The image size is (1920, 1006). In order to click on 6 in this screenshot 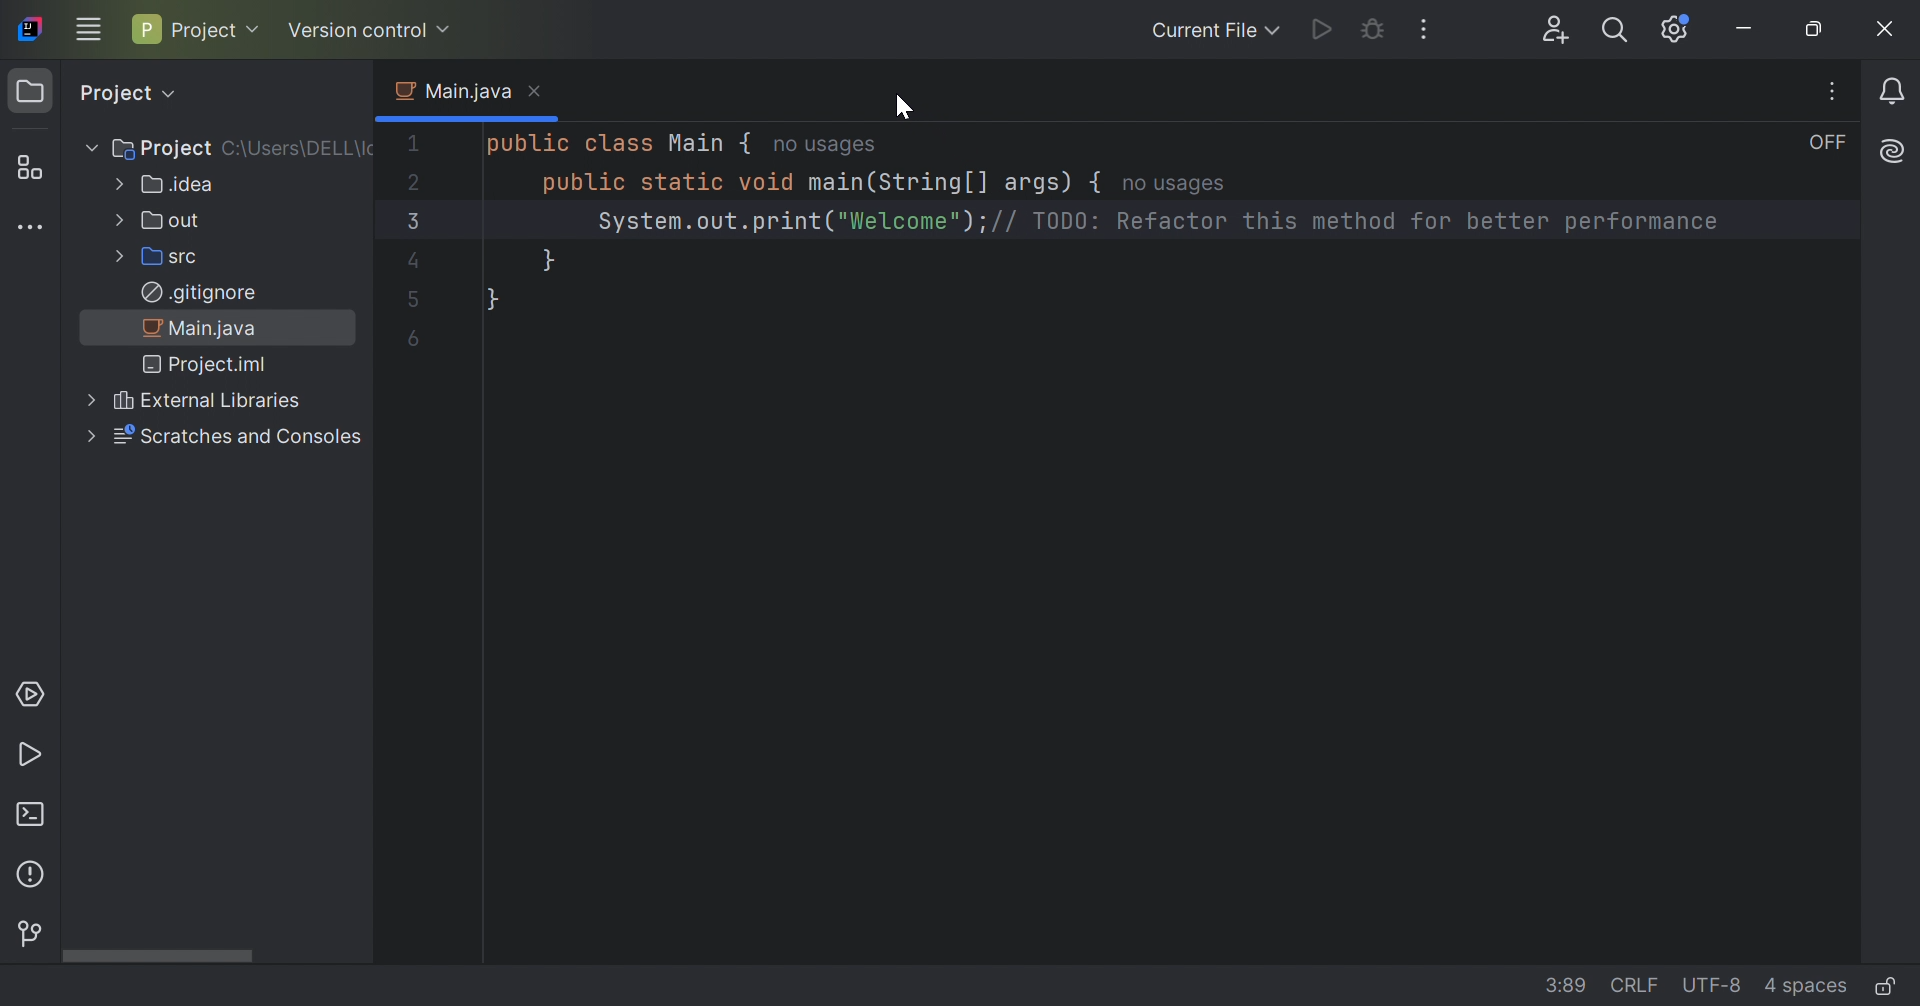, I will do `click(413, 339)`.